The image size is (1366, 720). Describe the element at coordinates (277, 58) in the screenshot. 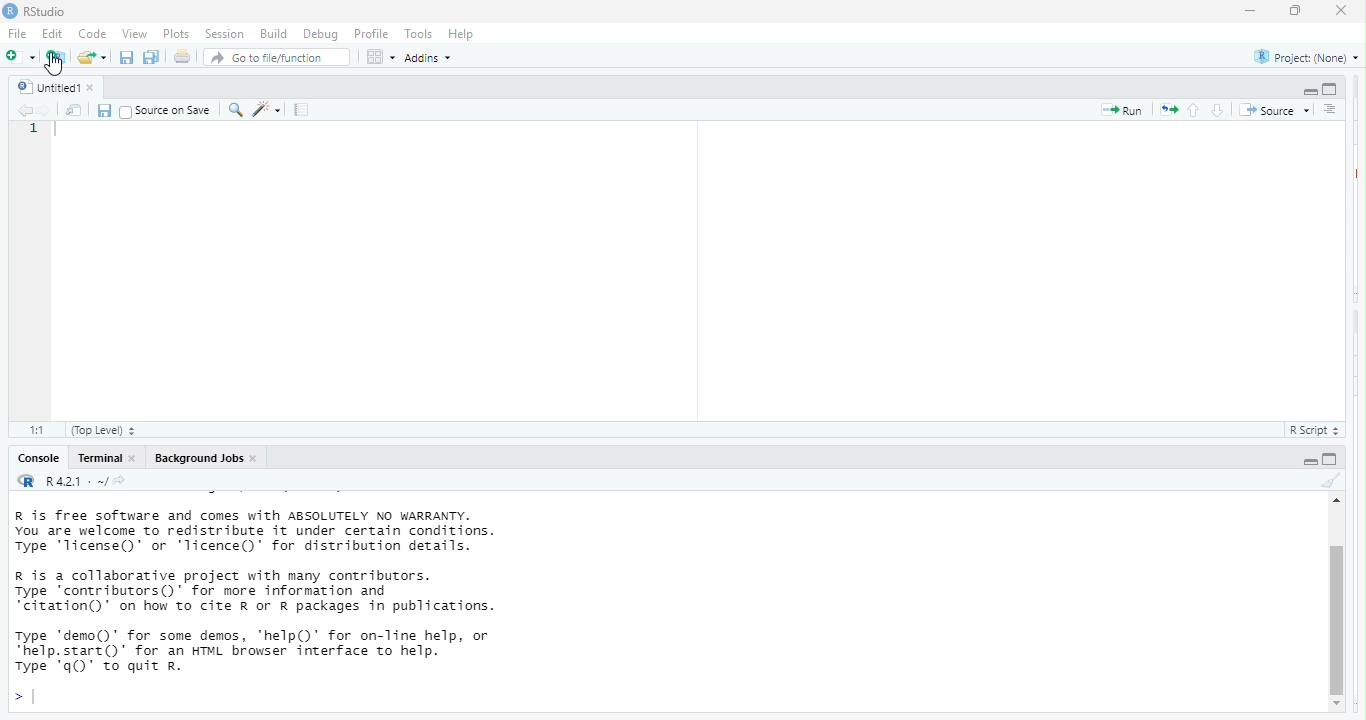

I see ` Go to fie/function` at that location.